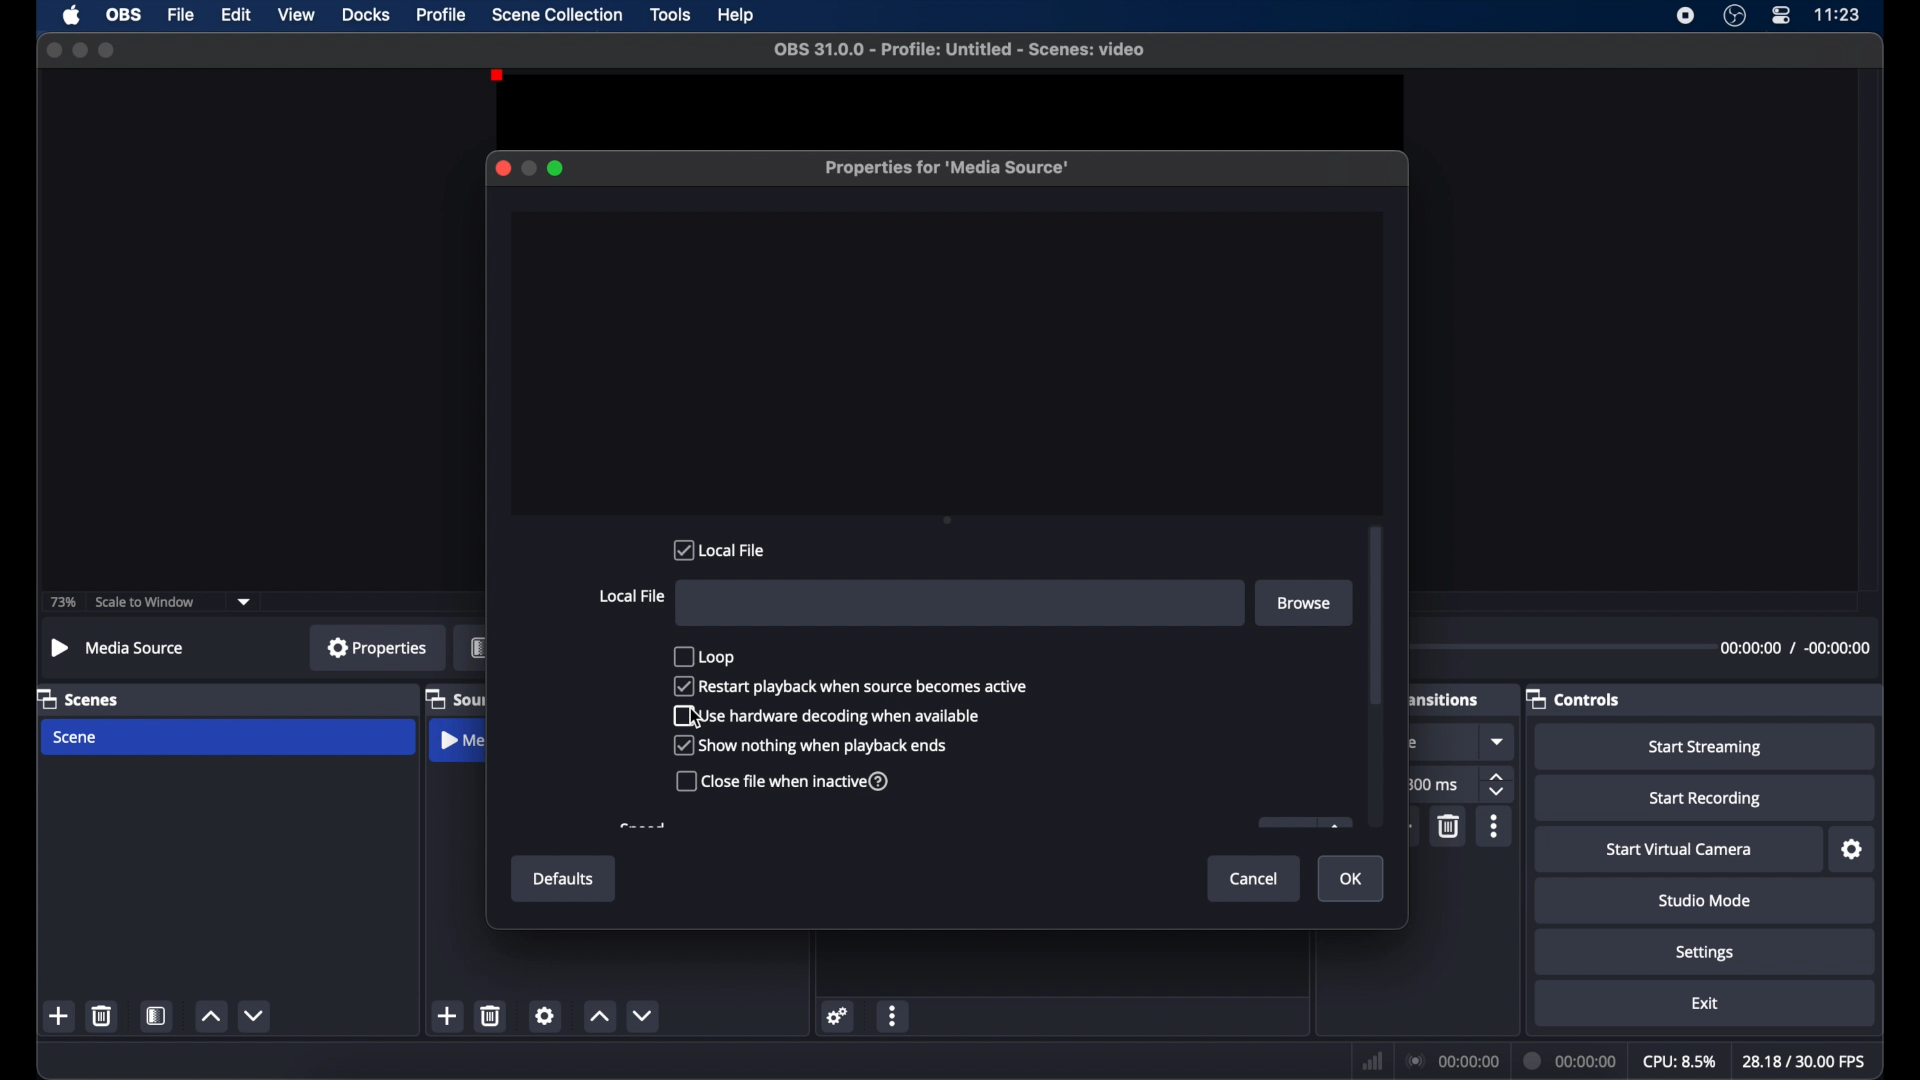 This screenshot has width=1920, height=1080. Describe the element at coordinates (1706, 1004) in the screenshot. I see `exit` at that location.